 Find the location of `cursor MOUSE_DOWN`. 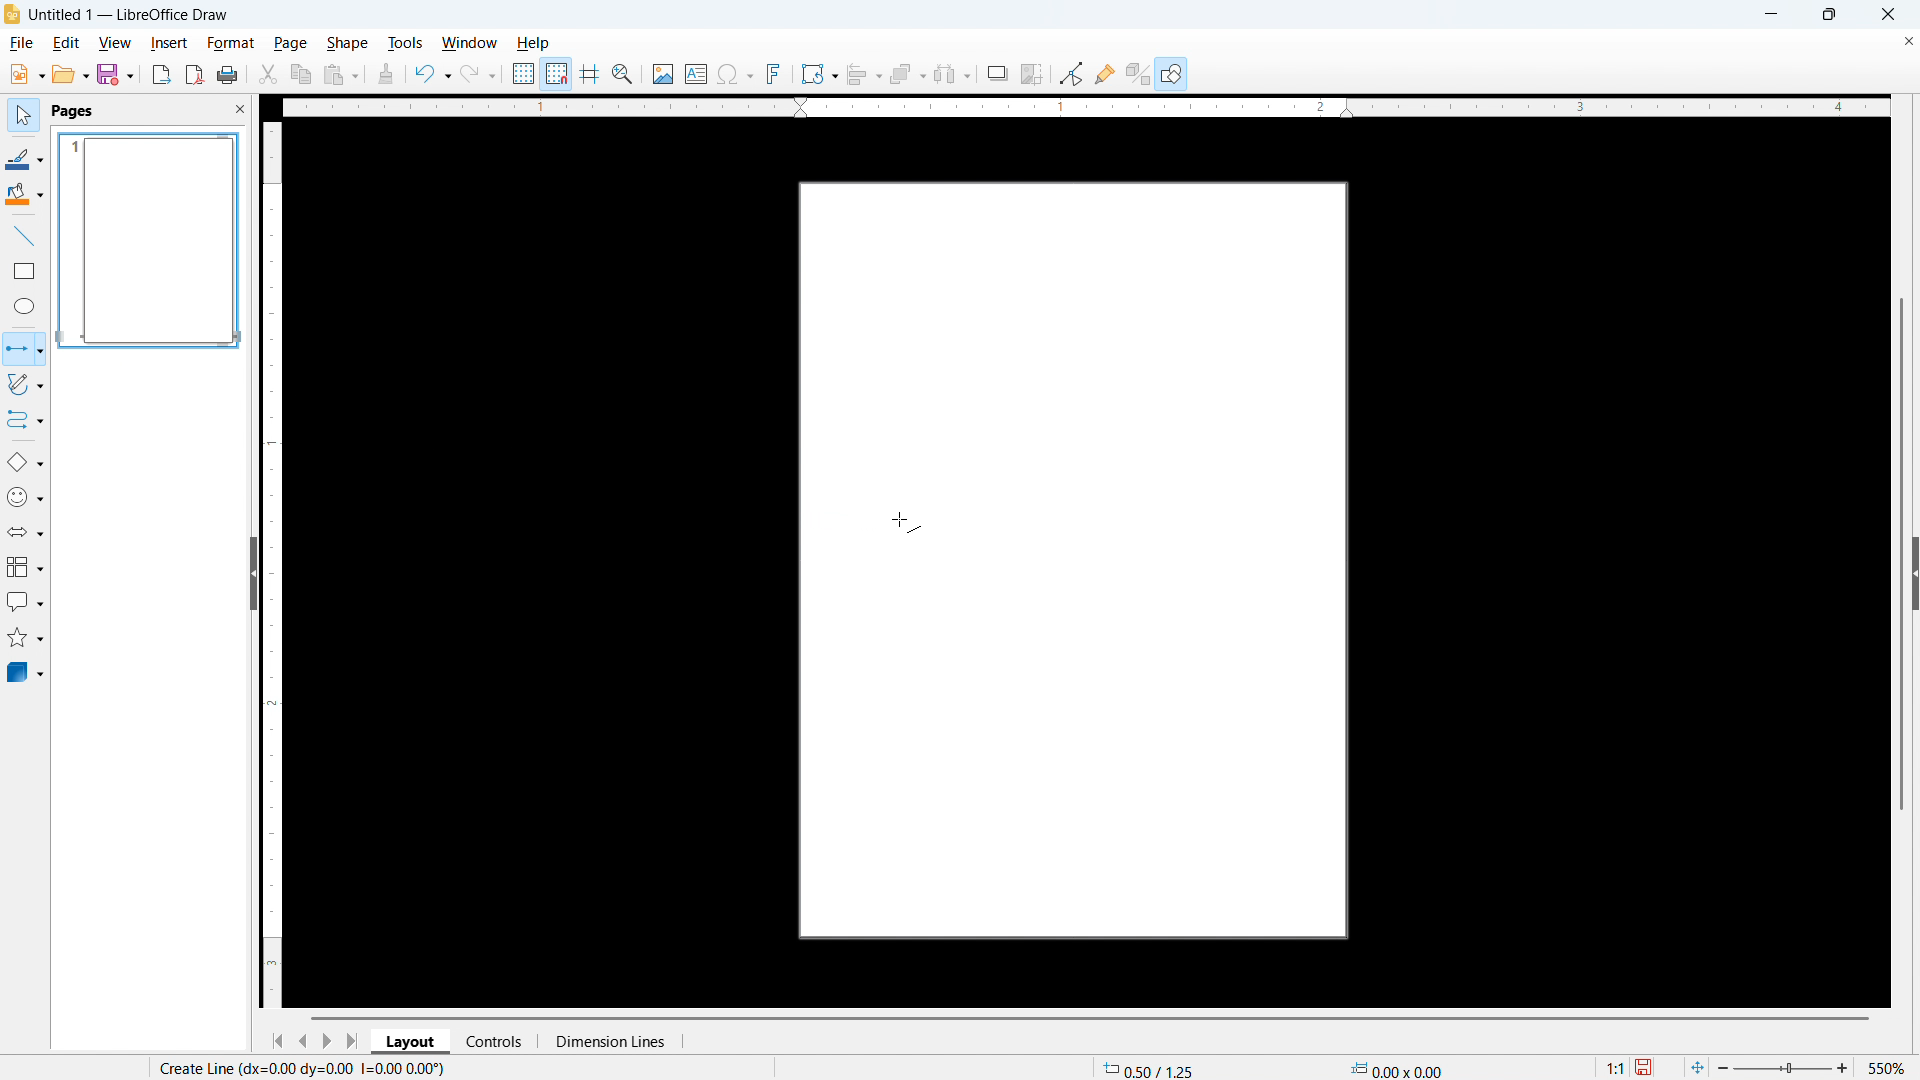

cursor MOUSE_DOWN is located at coordinates (912, 518).